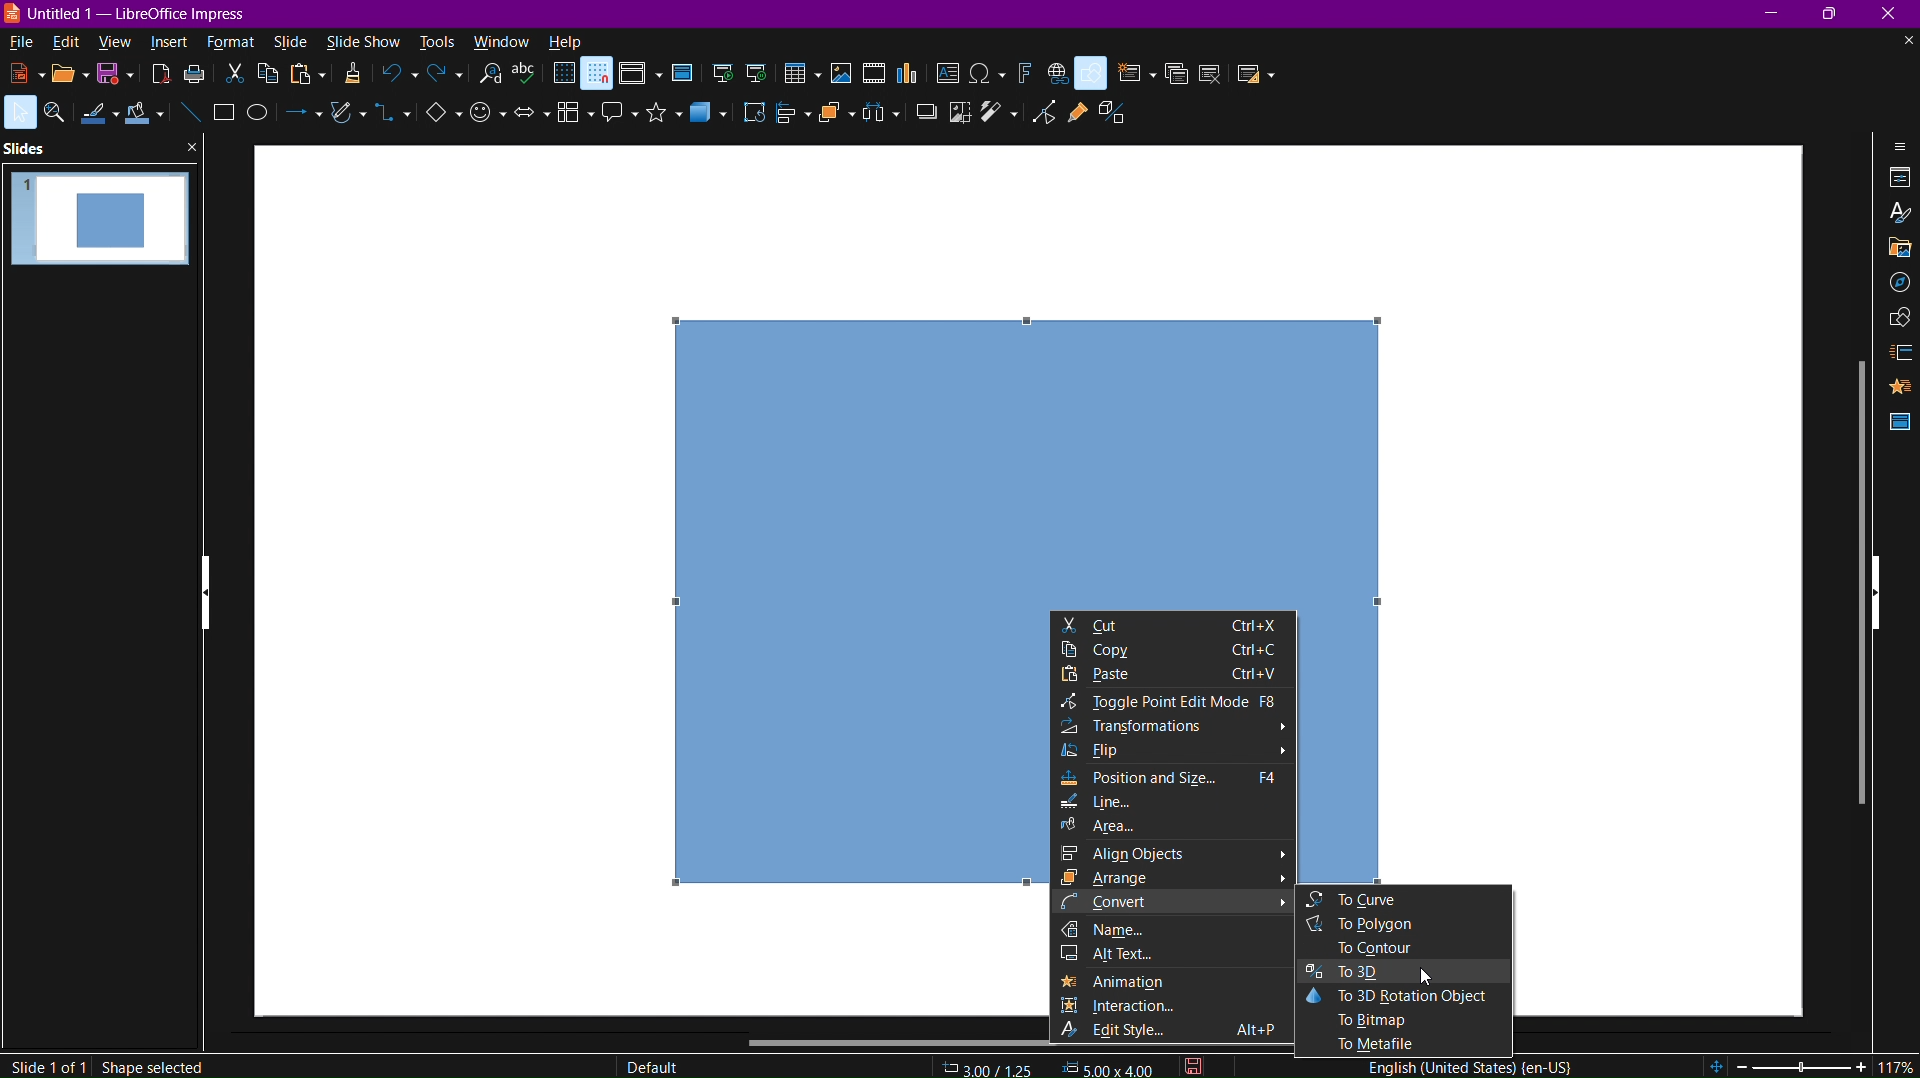  I want to click on Animation, so click(1900, 387).